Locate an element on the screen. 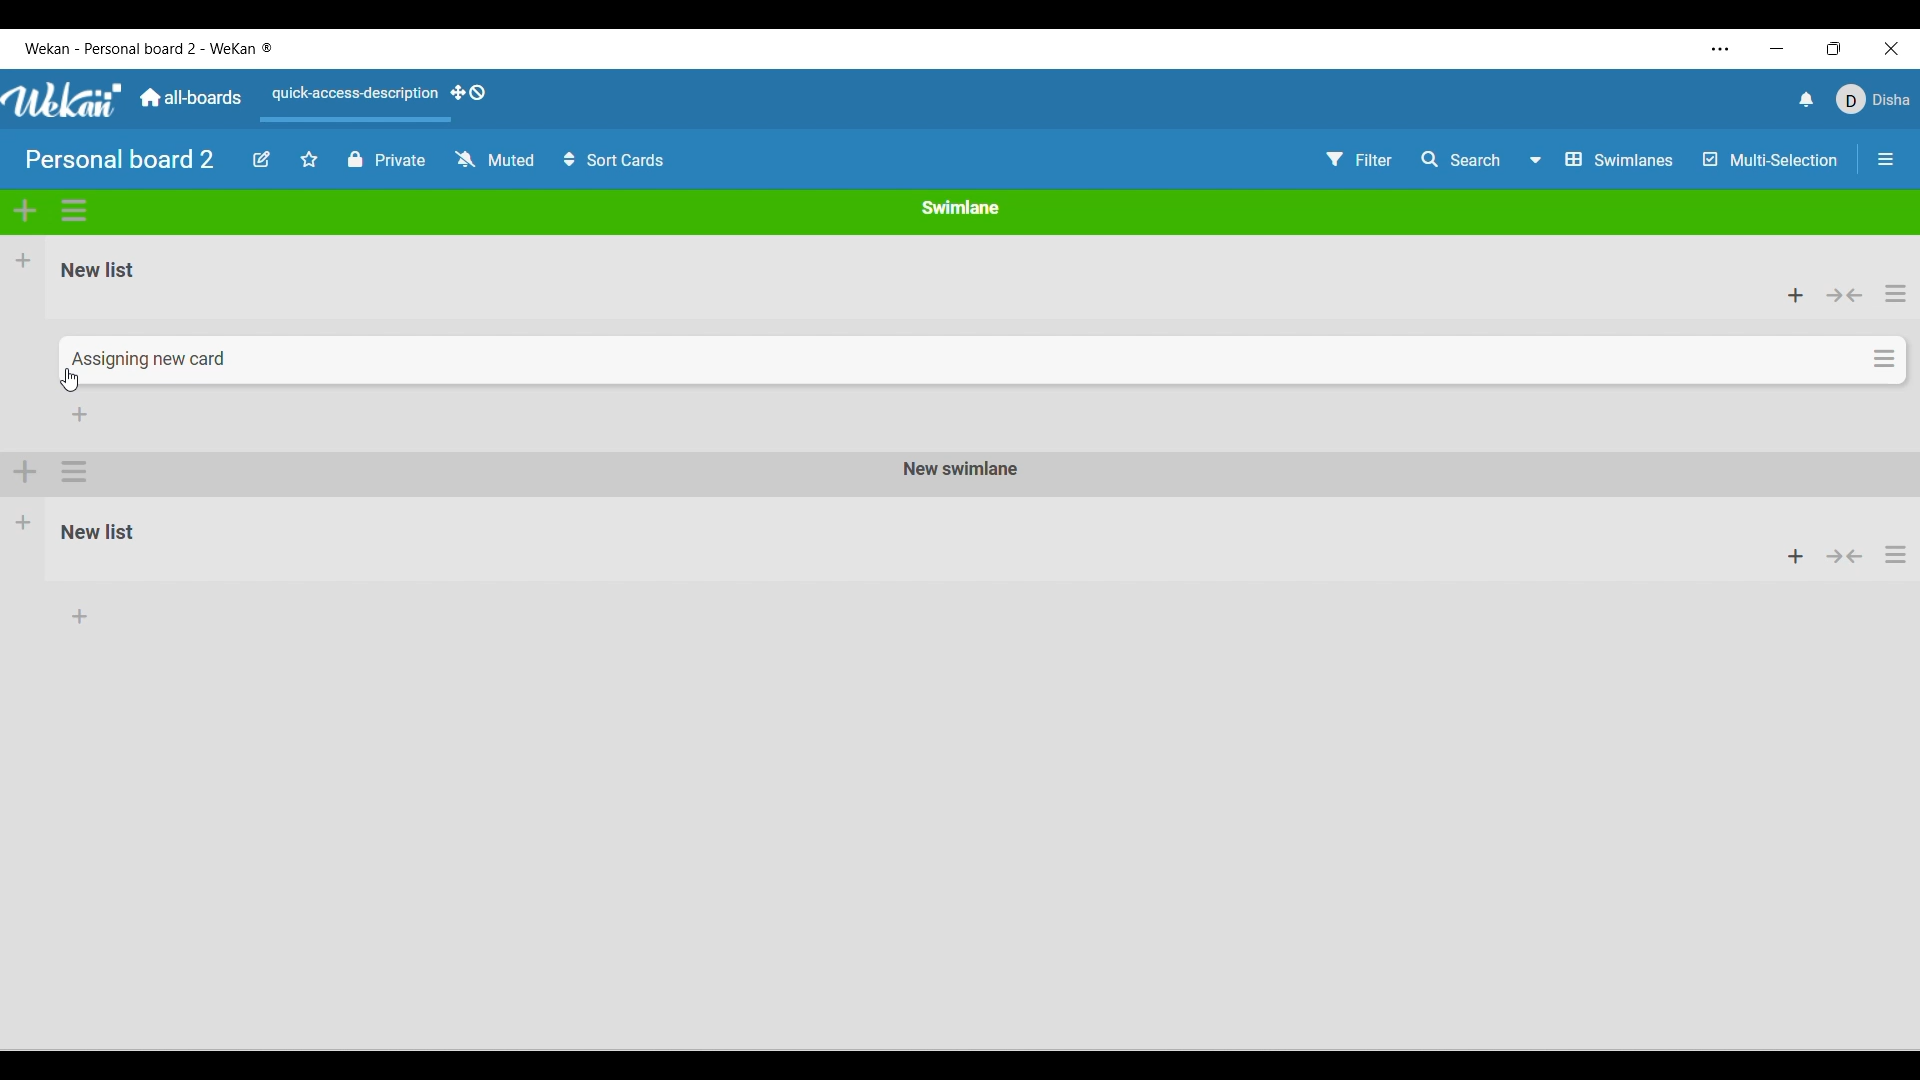 The image size is (1920, 1080). Add card to top of list is located at coordinates (1797, 296).